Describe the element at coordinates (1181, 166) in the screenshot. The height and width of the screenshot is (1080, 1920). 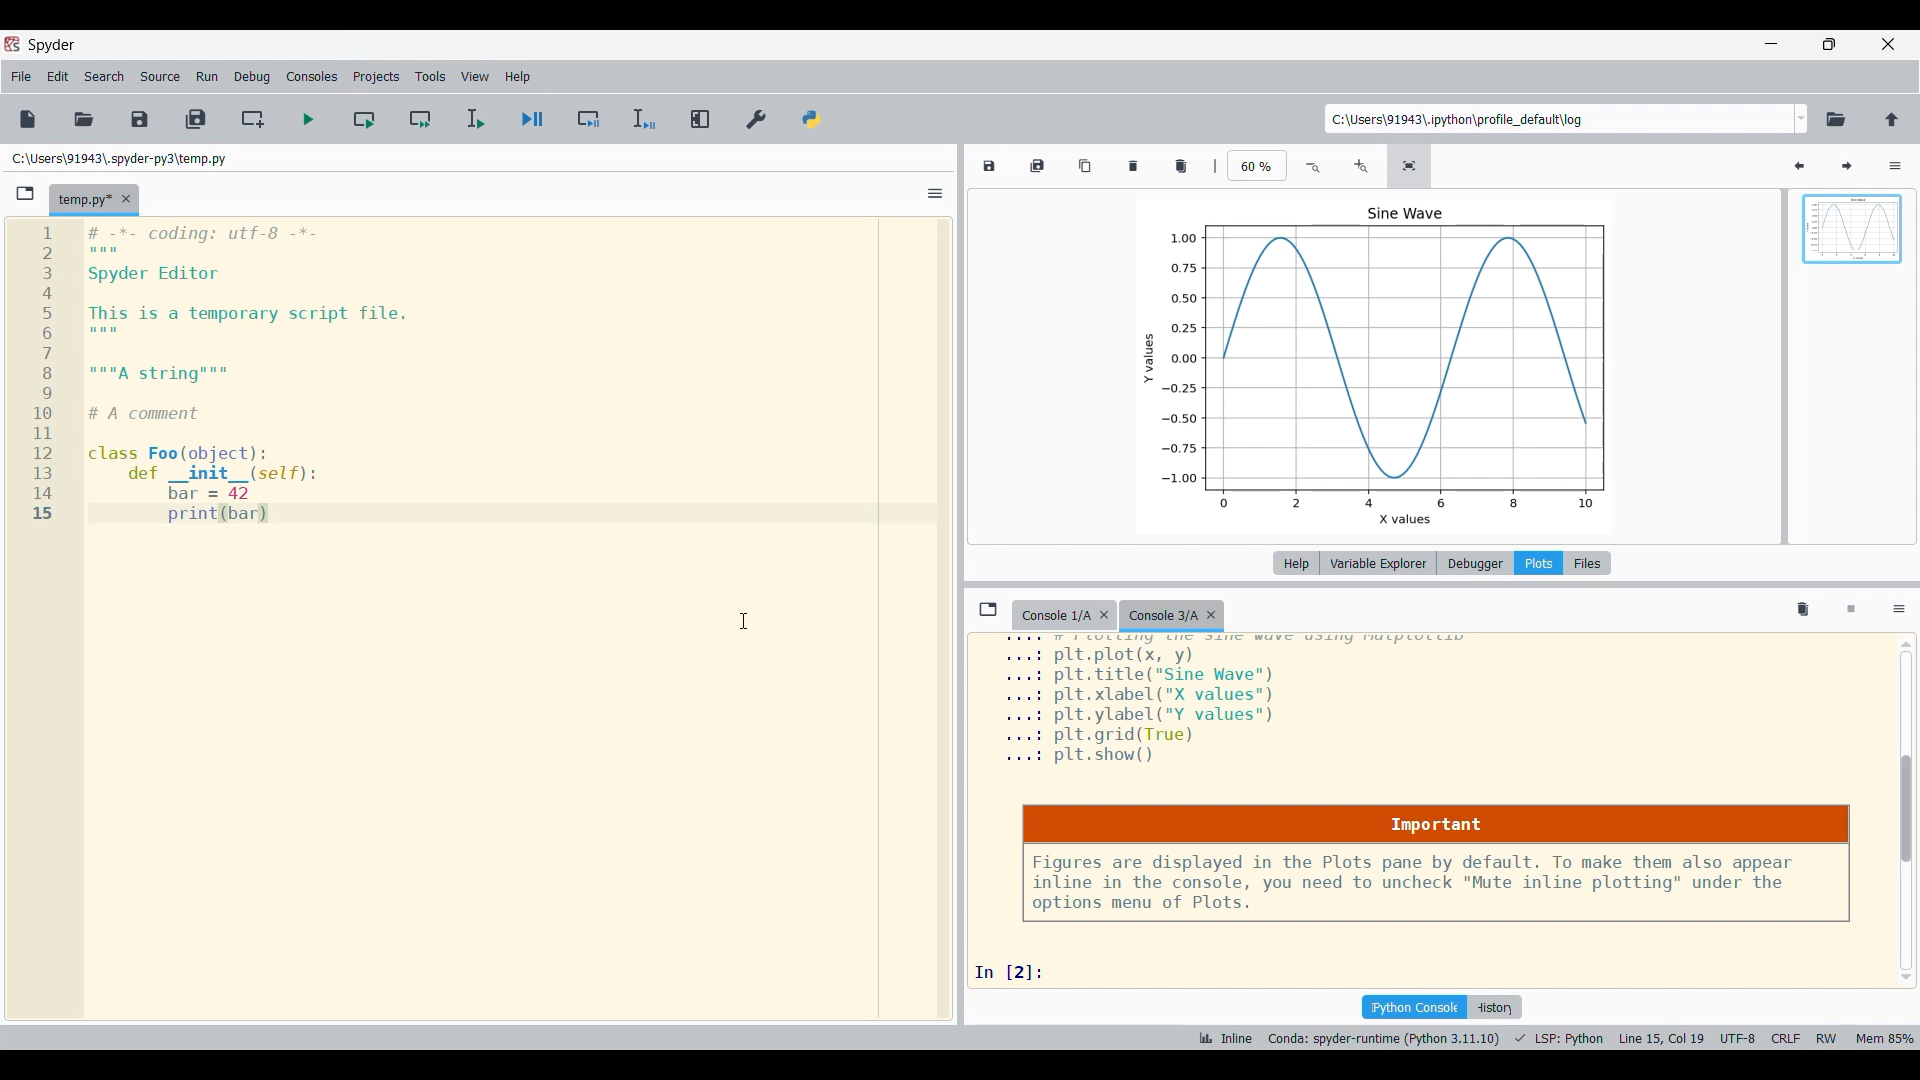
I see `Remove all plots` at that location.